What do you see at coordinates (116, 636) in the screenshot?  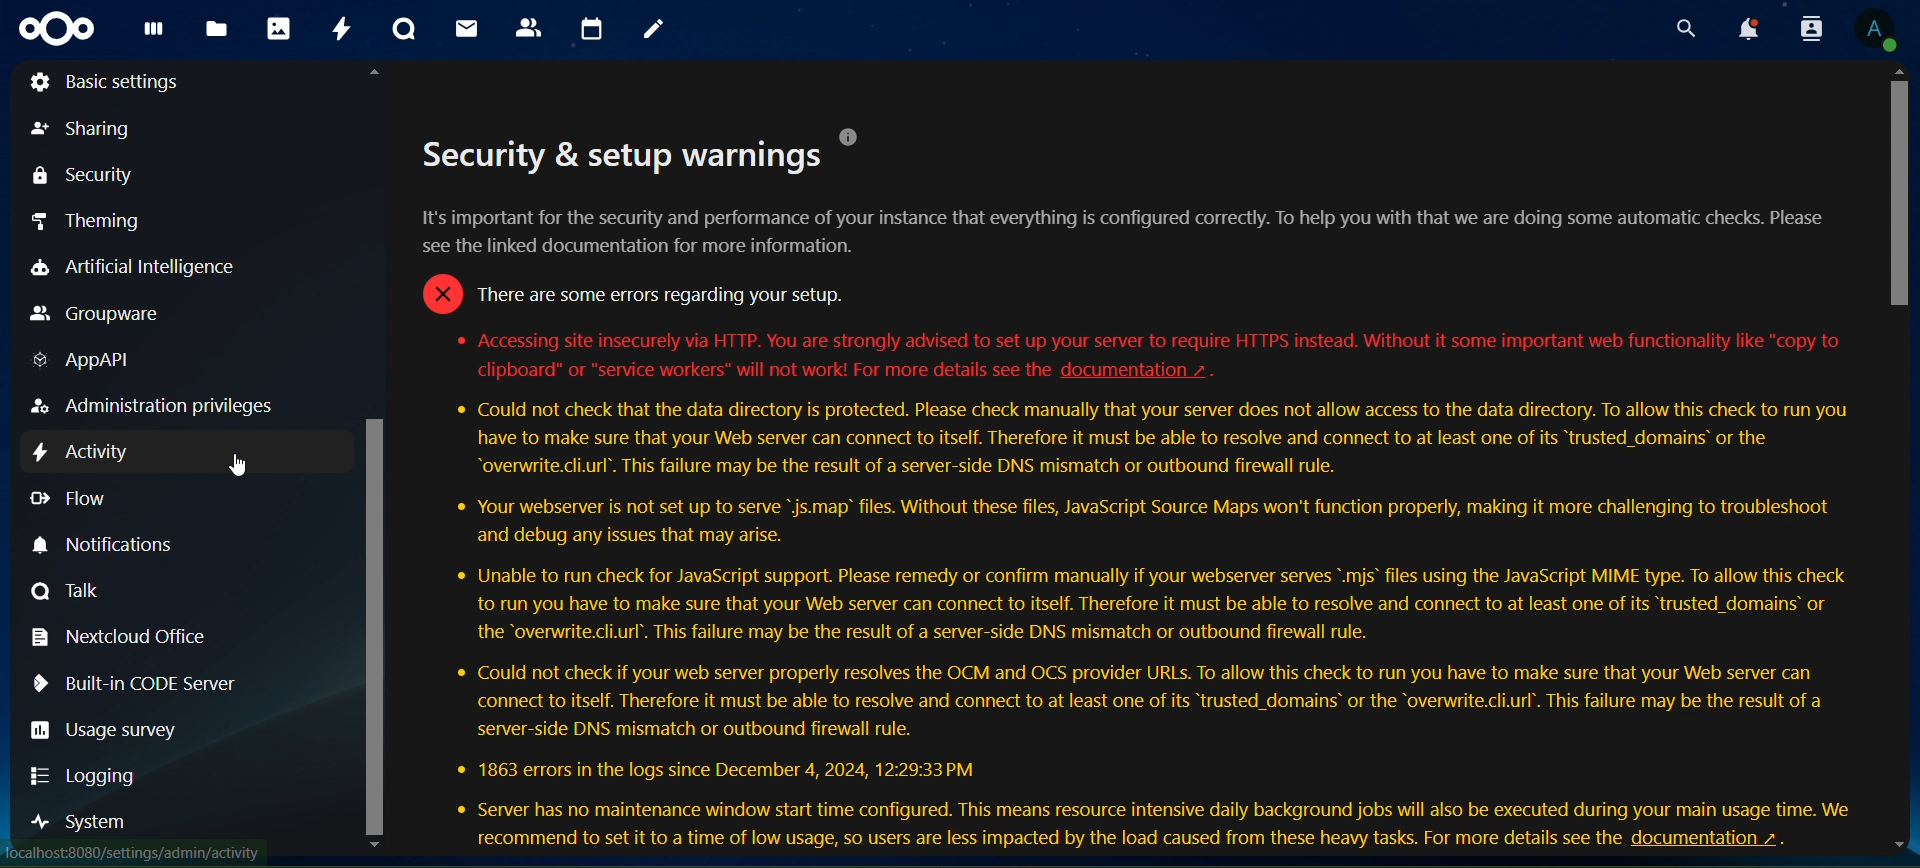 I see `nextcloud office` at bounding box center [116, 636].